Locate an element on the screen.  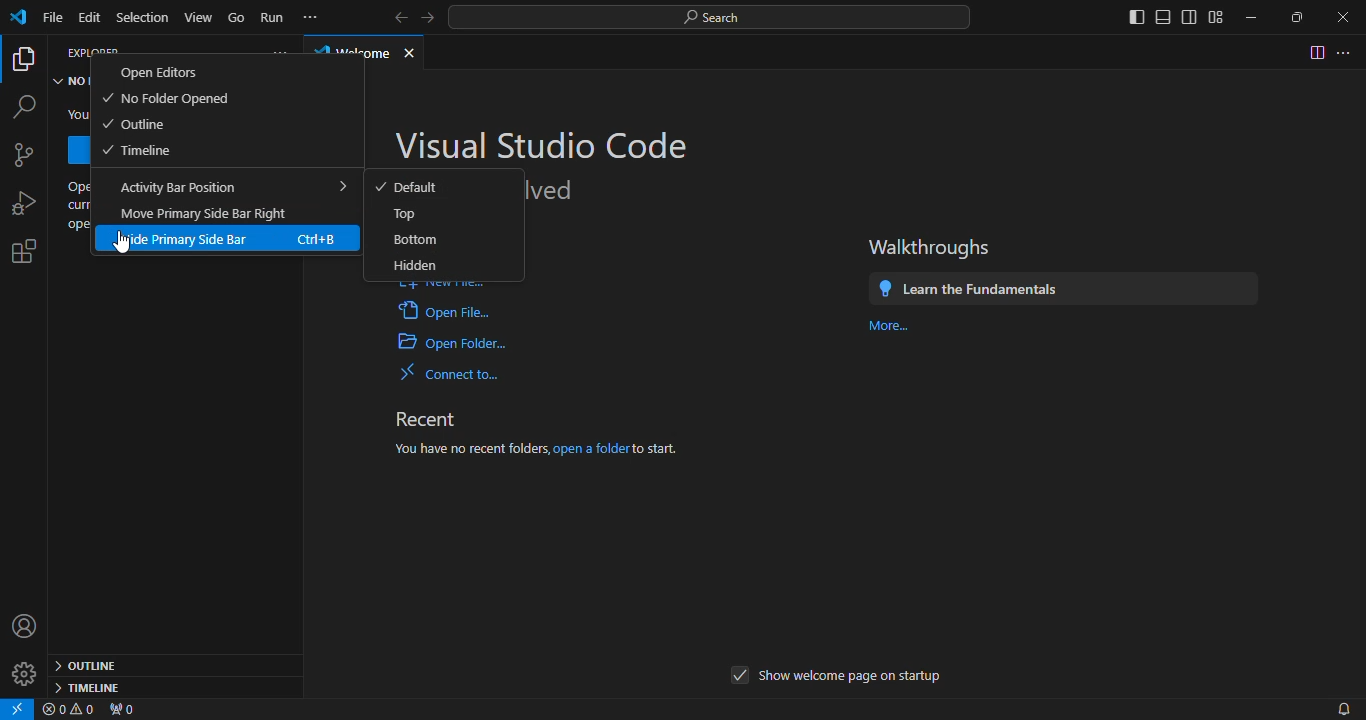
more options is located at coordinates (279, 51).